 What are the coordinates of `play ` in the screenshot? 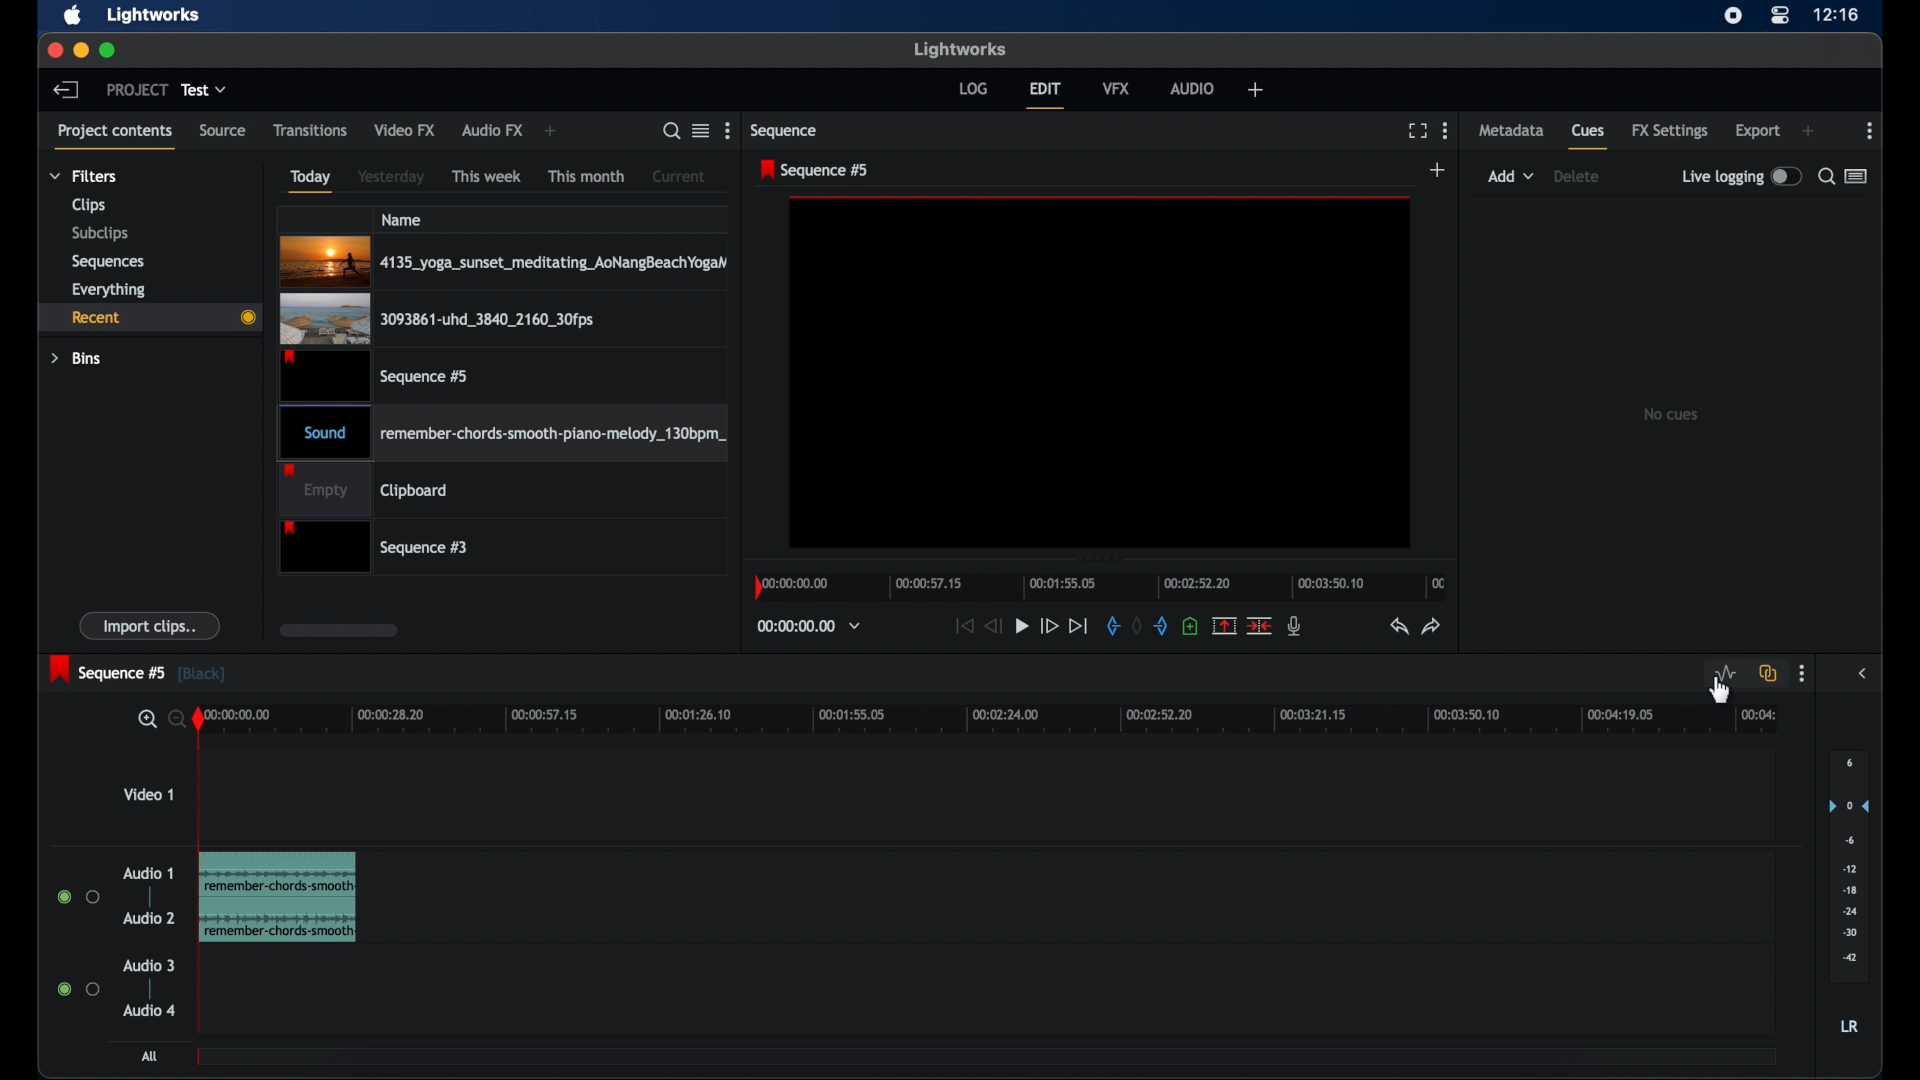 It's located at (1022, 627).